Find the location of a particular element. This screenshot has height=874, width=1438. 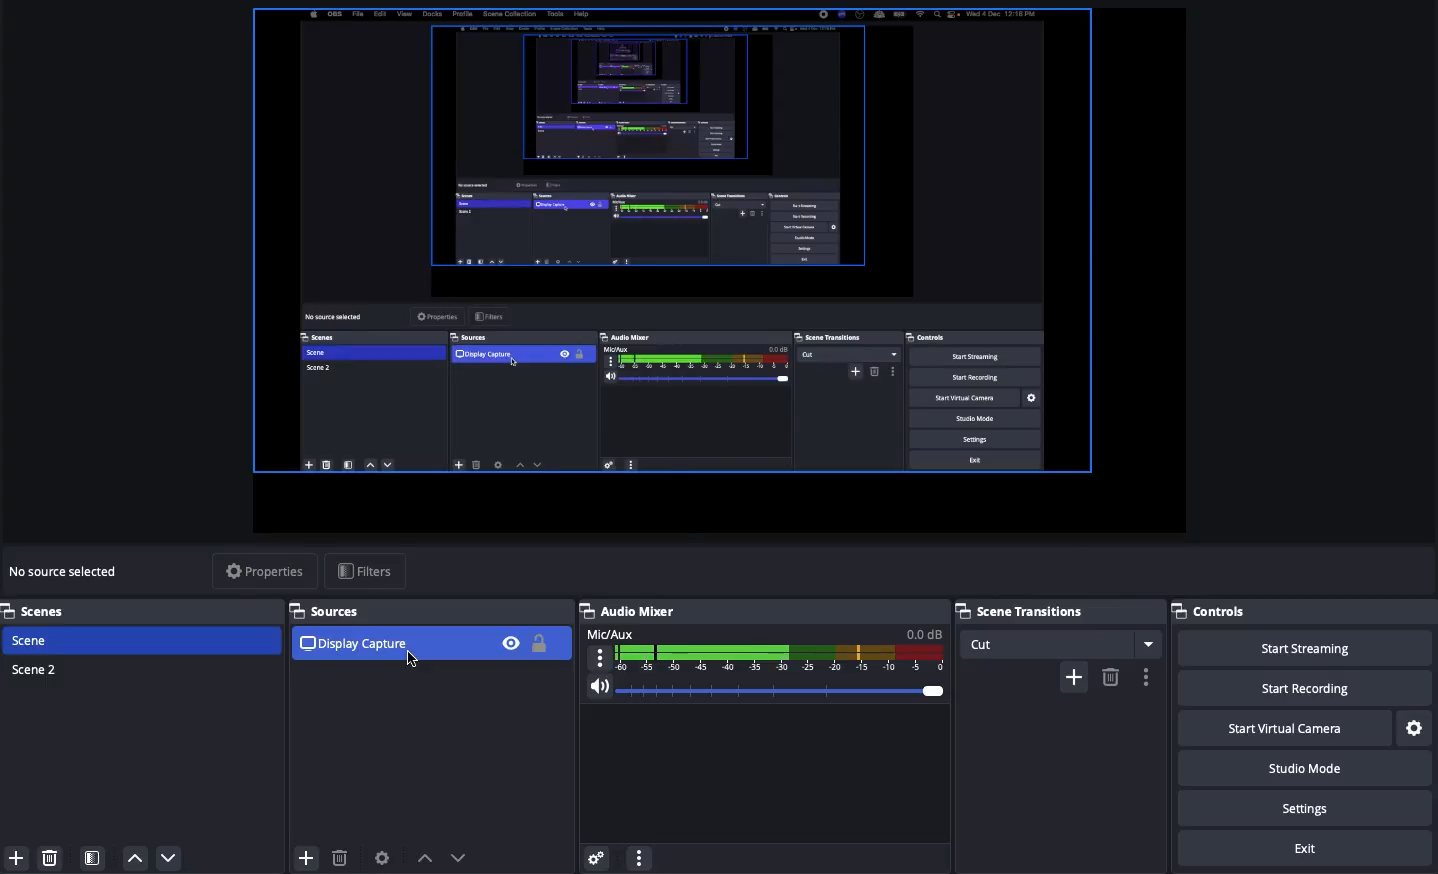

delete is located at coordinates (1110, 676).